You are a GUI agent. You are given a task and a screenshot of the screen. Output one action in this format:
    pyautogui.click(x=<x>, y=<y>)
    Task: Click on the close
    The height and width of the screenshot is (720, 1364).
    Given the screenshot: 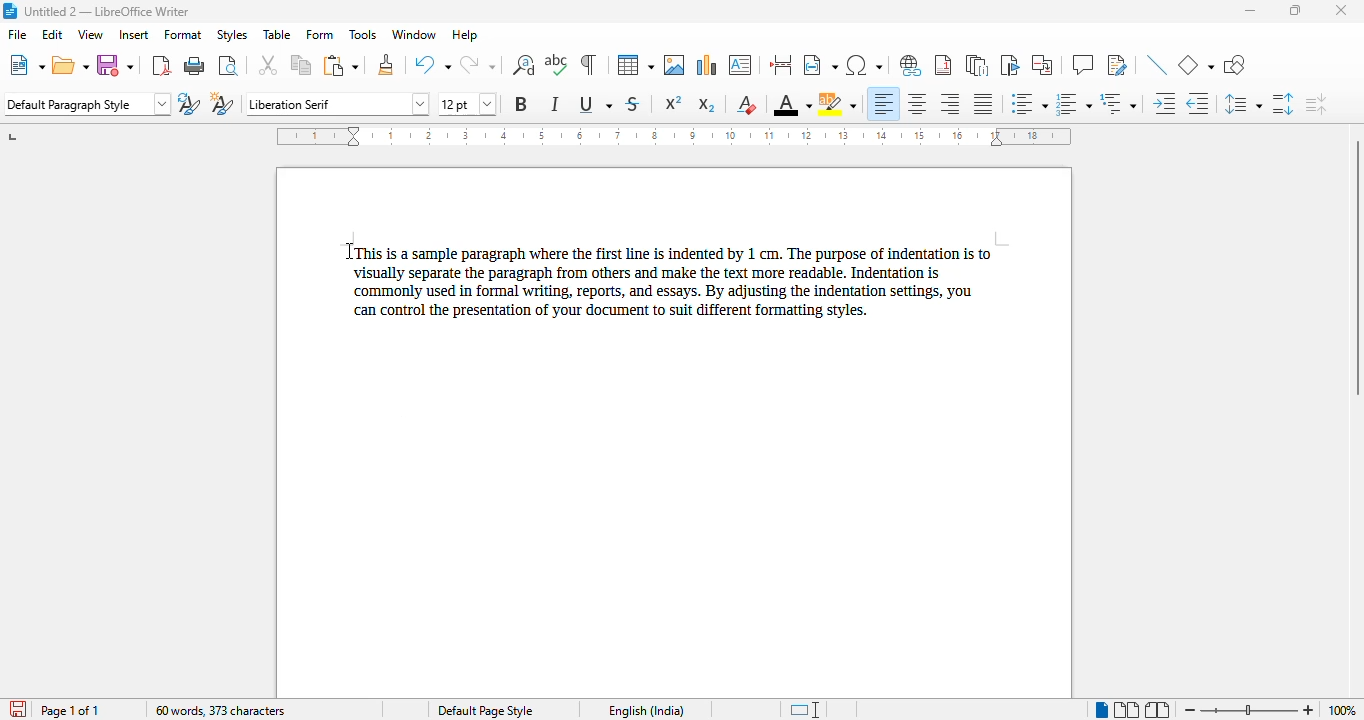 What is the action you would take?
    pyautogui.click(x=1342, y=10)
    